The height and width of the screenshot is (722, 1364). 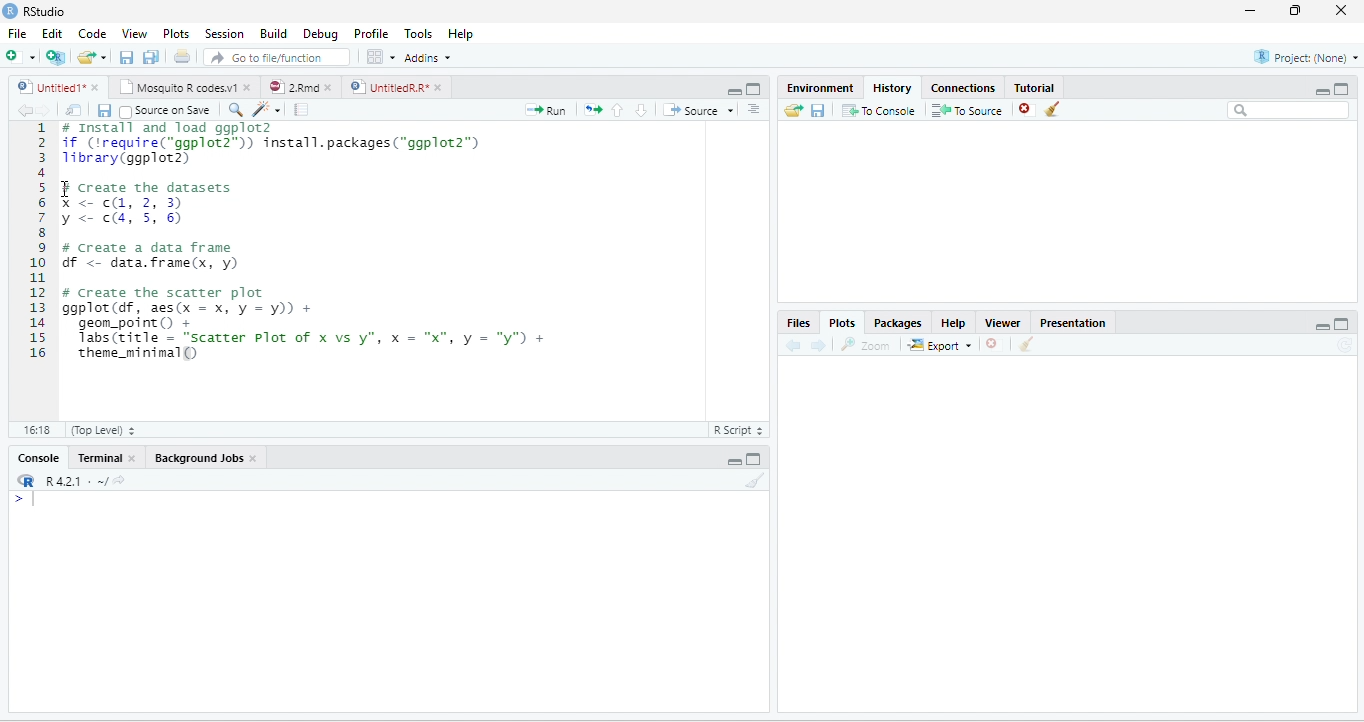 What do you see at coordinates (438, 87) in the screenshot?
I see `close` at bounding box center [438, 87].